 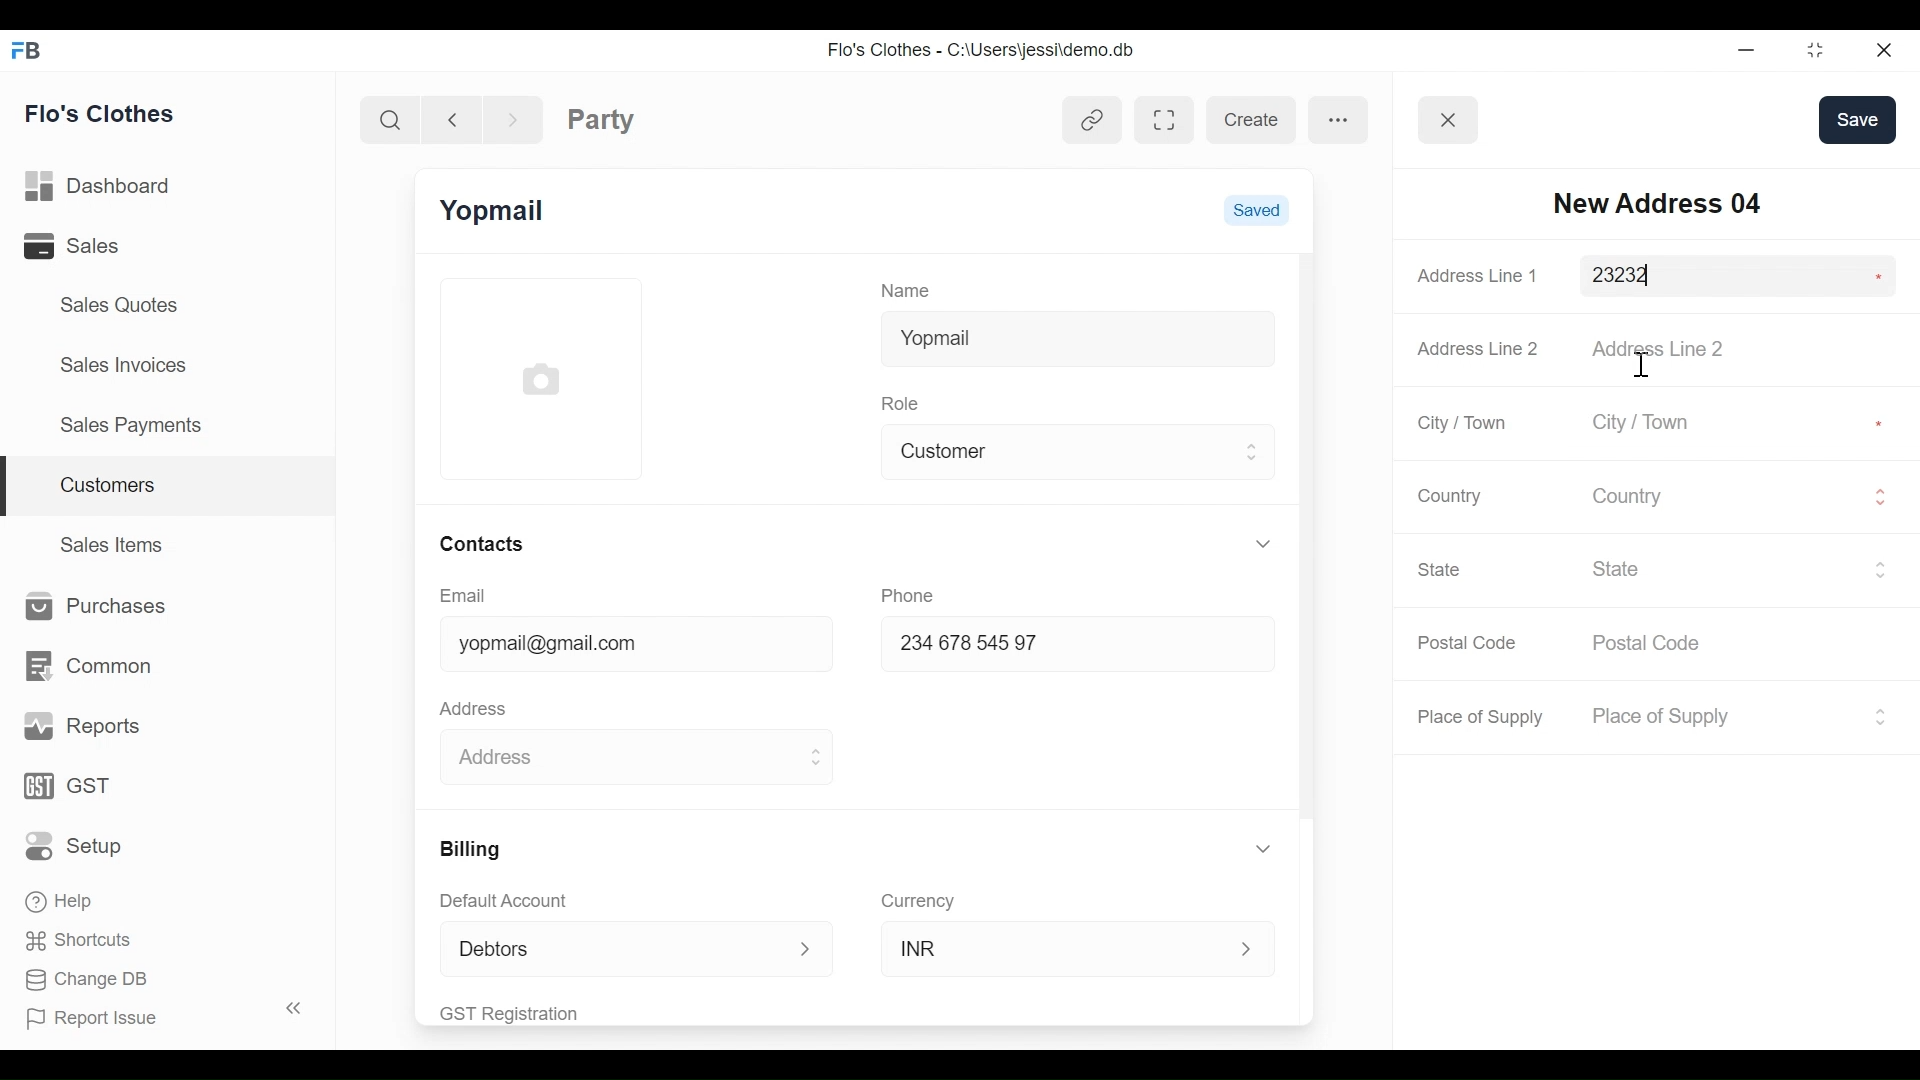 I want to click on Frappe Books Desktop Icon, so click(x=24, y=52).